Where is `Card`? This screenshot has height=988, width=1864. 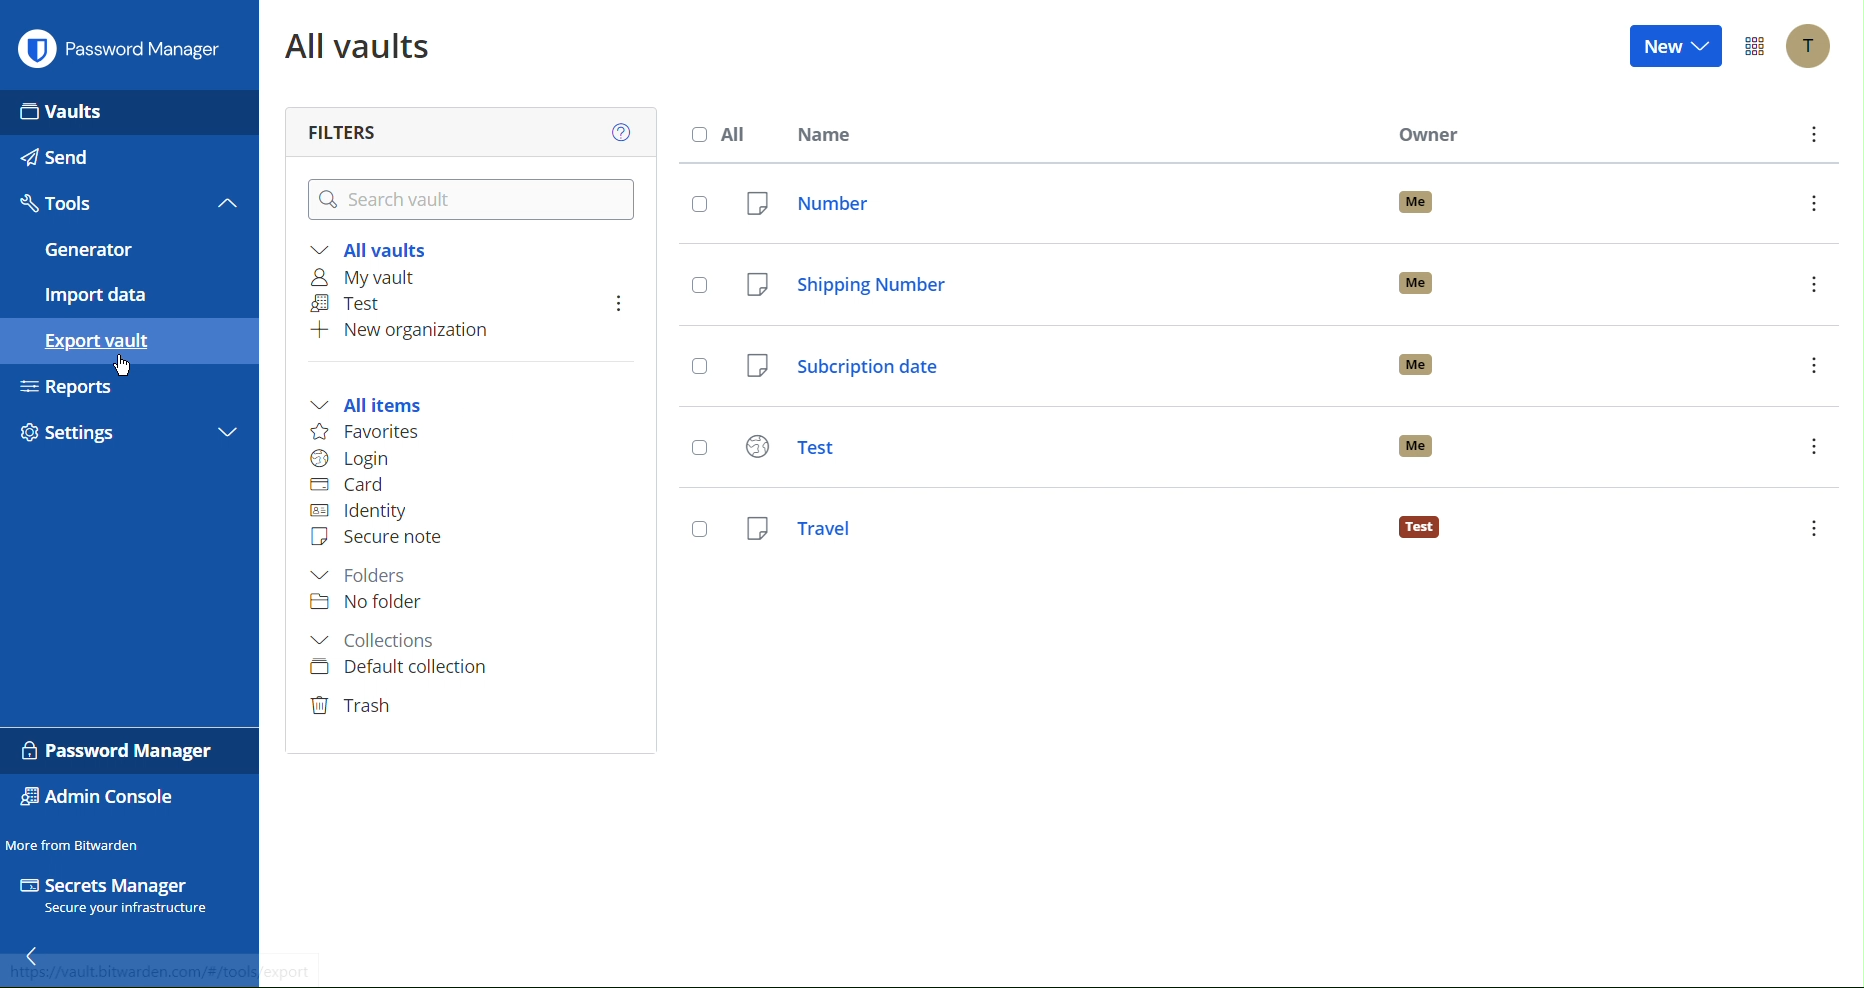 Card is located at coordinates (351, 486).